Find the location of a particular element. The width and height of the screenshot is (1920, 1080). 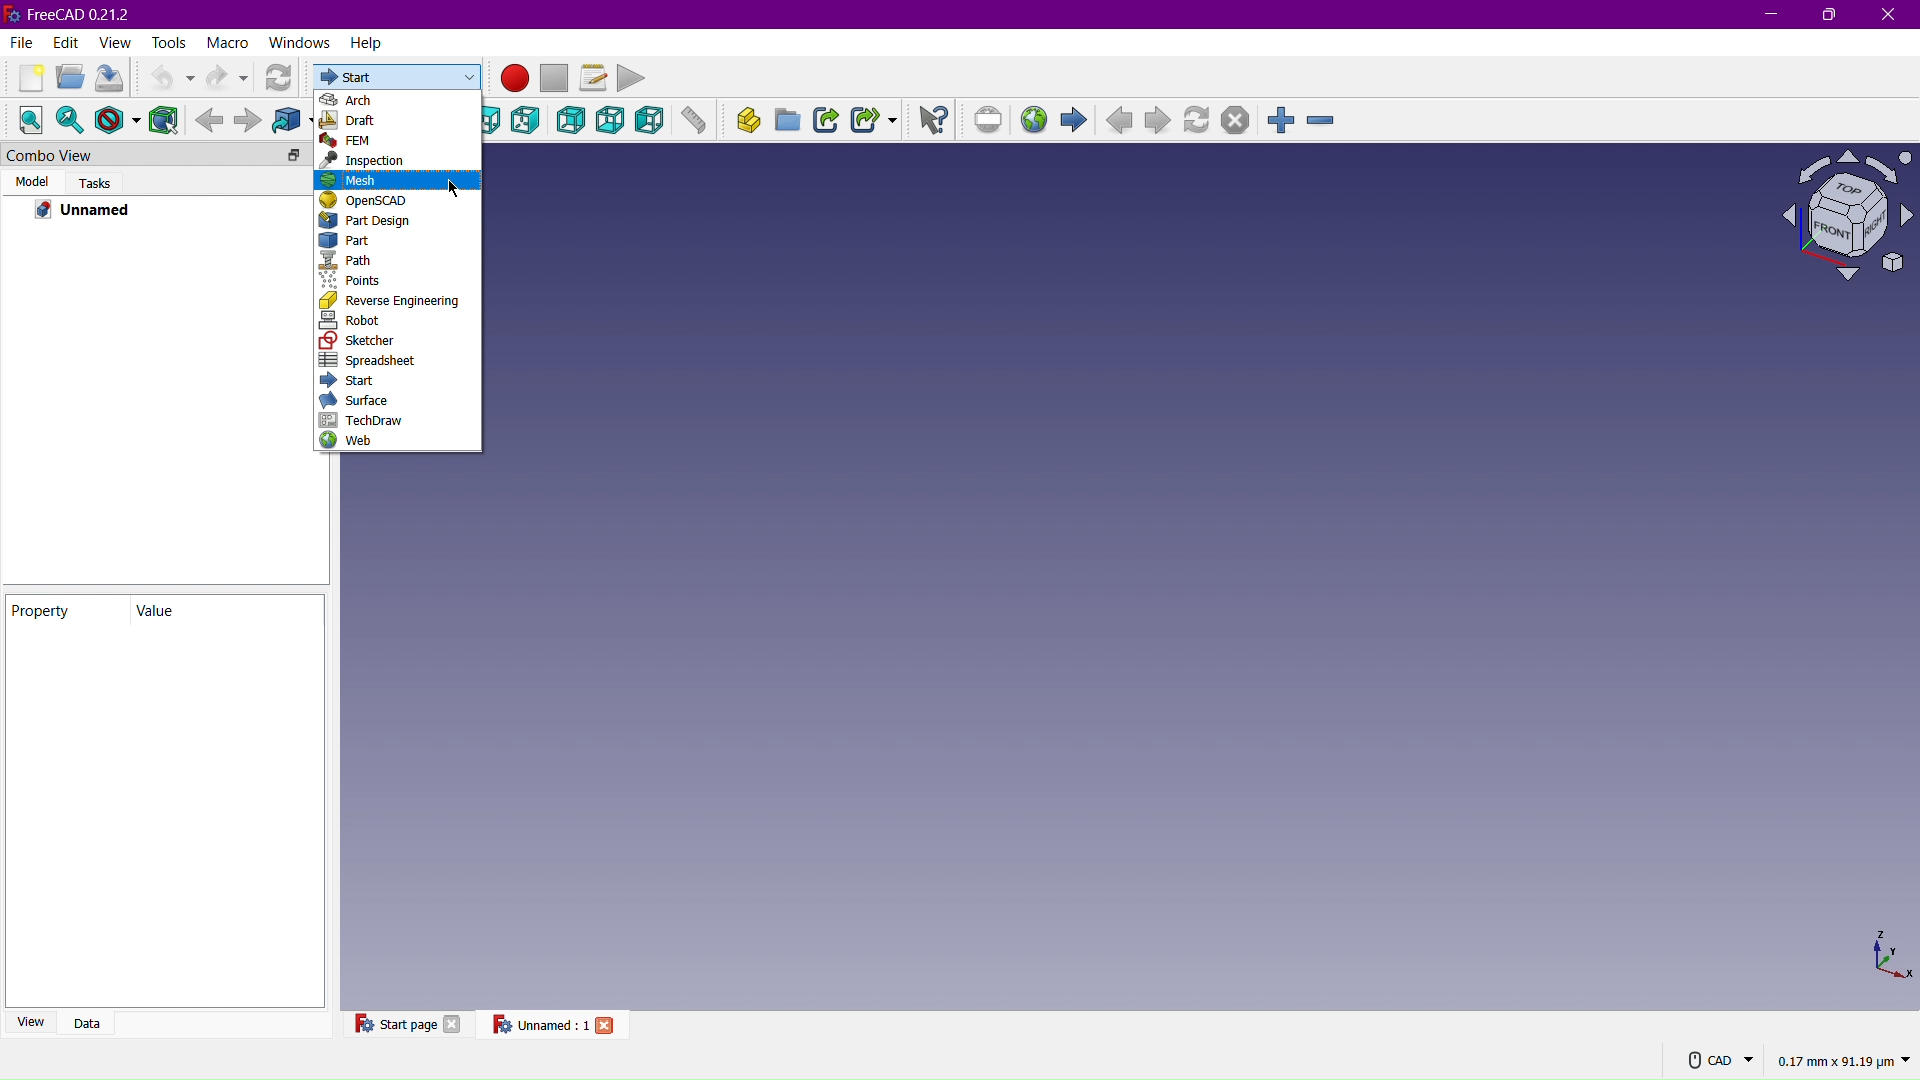

Value is located at coordinates (213, 611).